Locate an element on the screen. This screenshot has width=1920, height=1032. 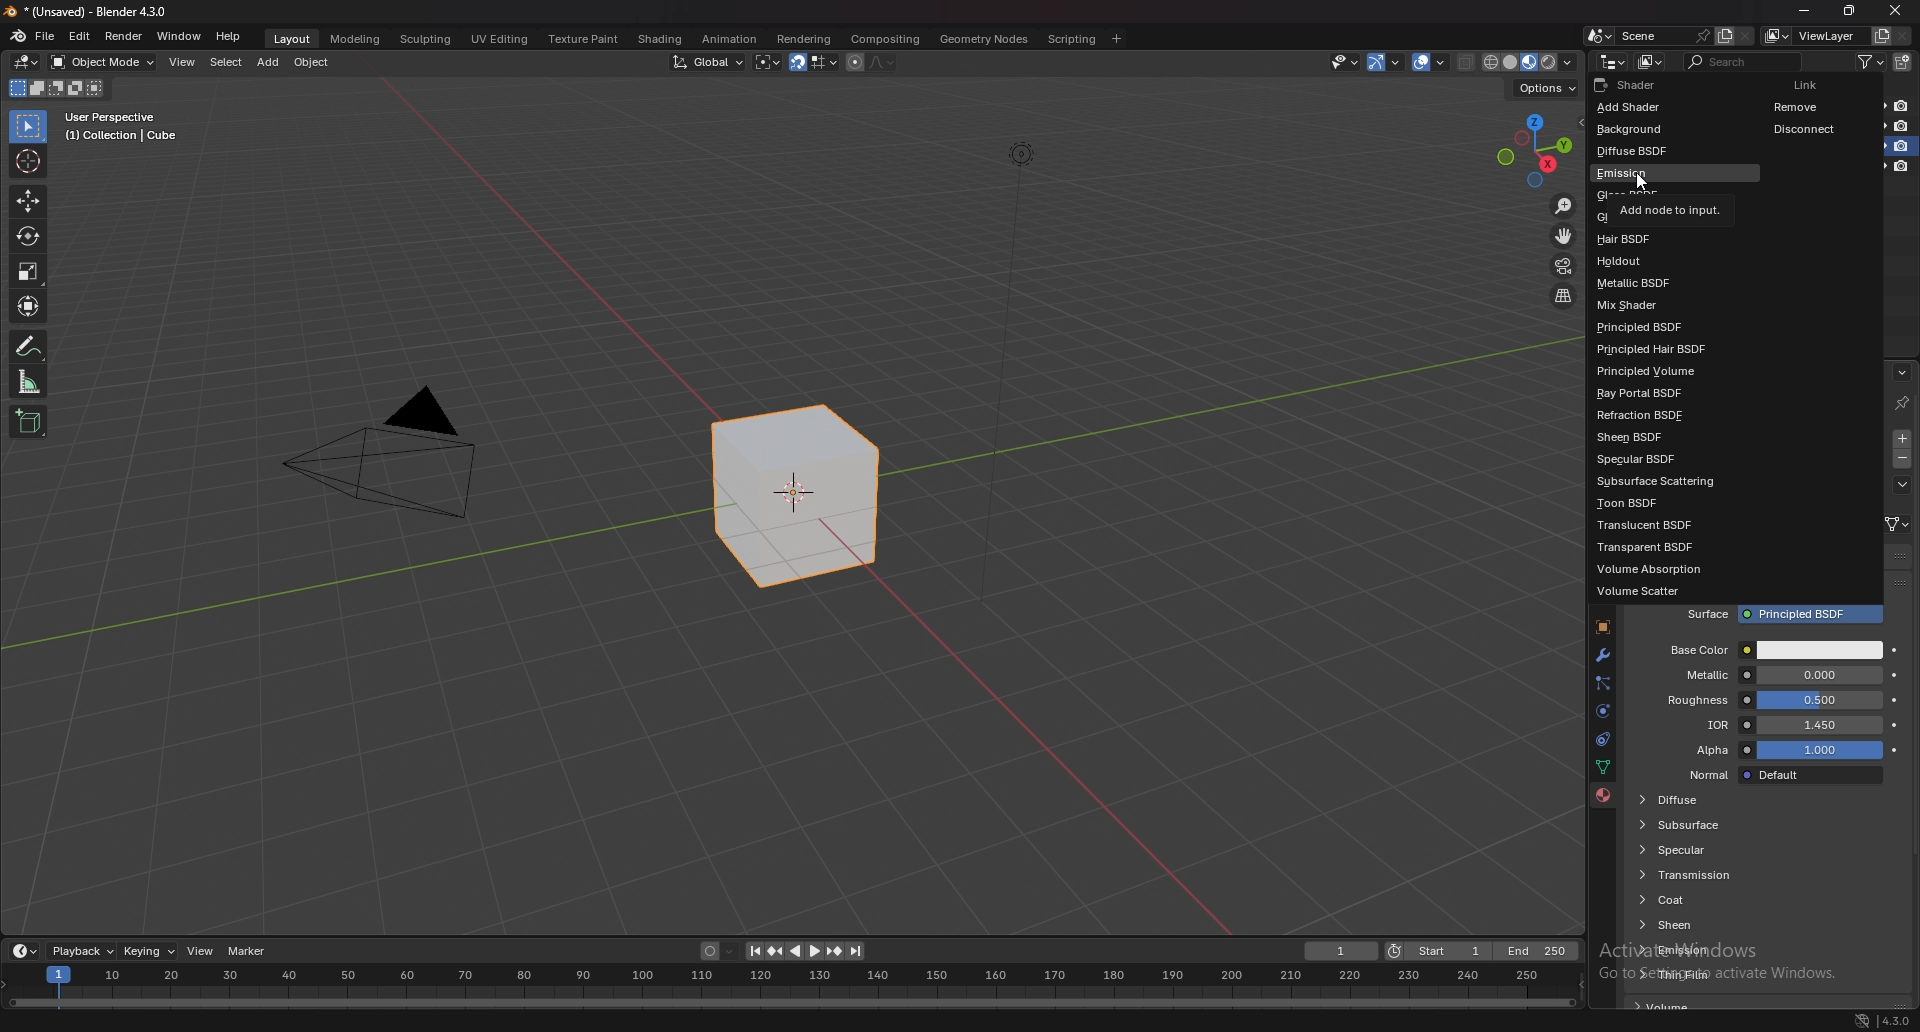
 is located at coordinates (1848, 1019).